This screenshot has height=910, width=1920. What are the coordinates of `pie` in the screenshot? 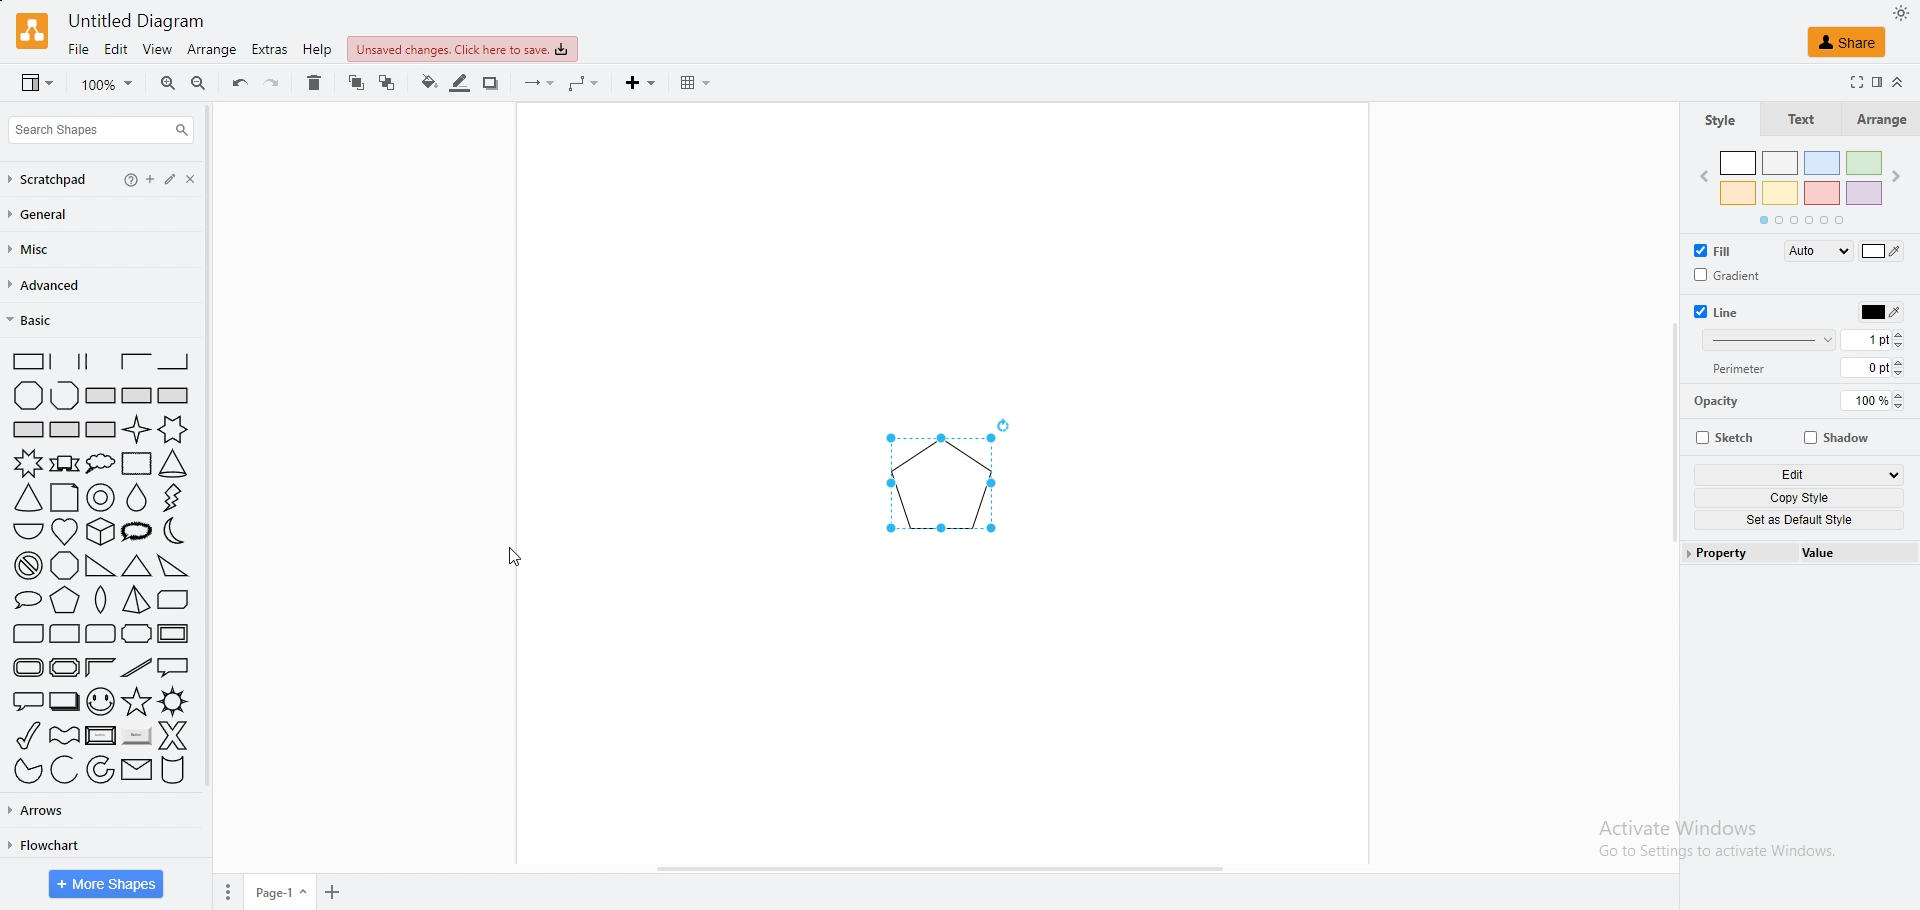 It's located at (23, 771).